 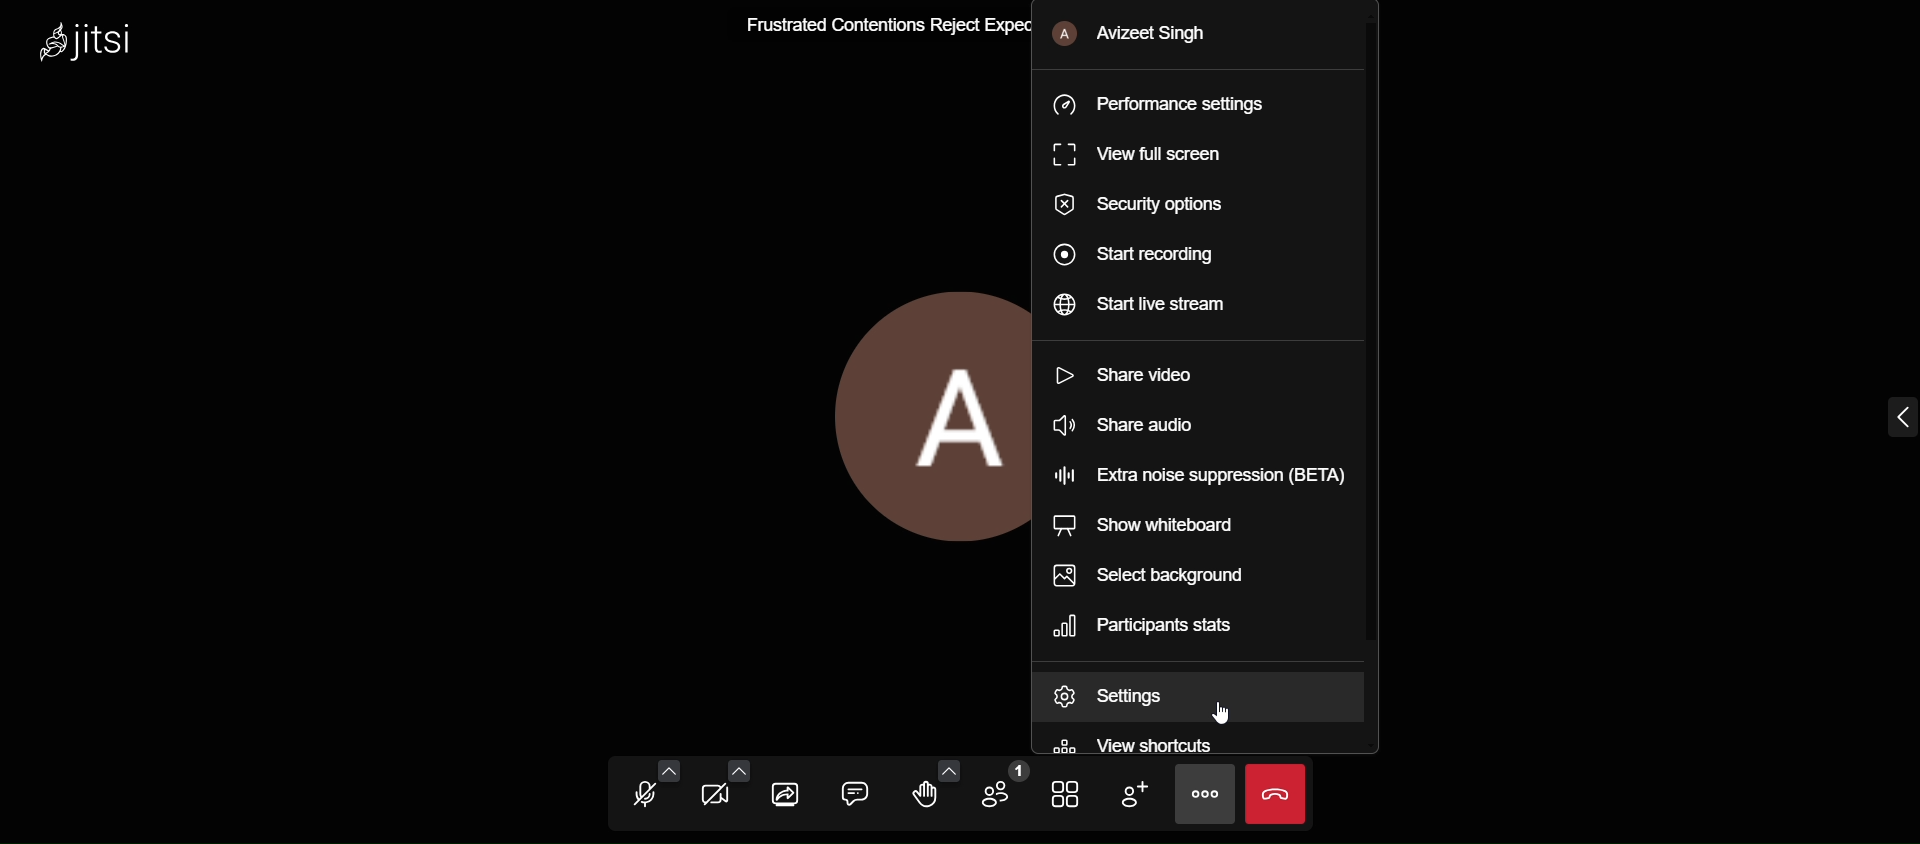 I want to click on select background, so click(x=1167, y=577).